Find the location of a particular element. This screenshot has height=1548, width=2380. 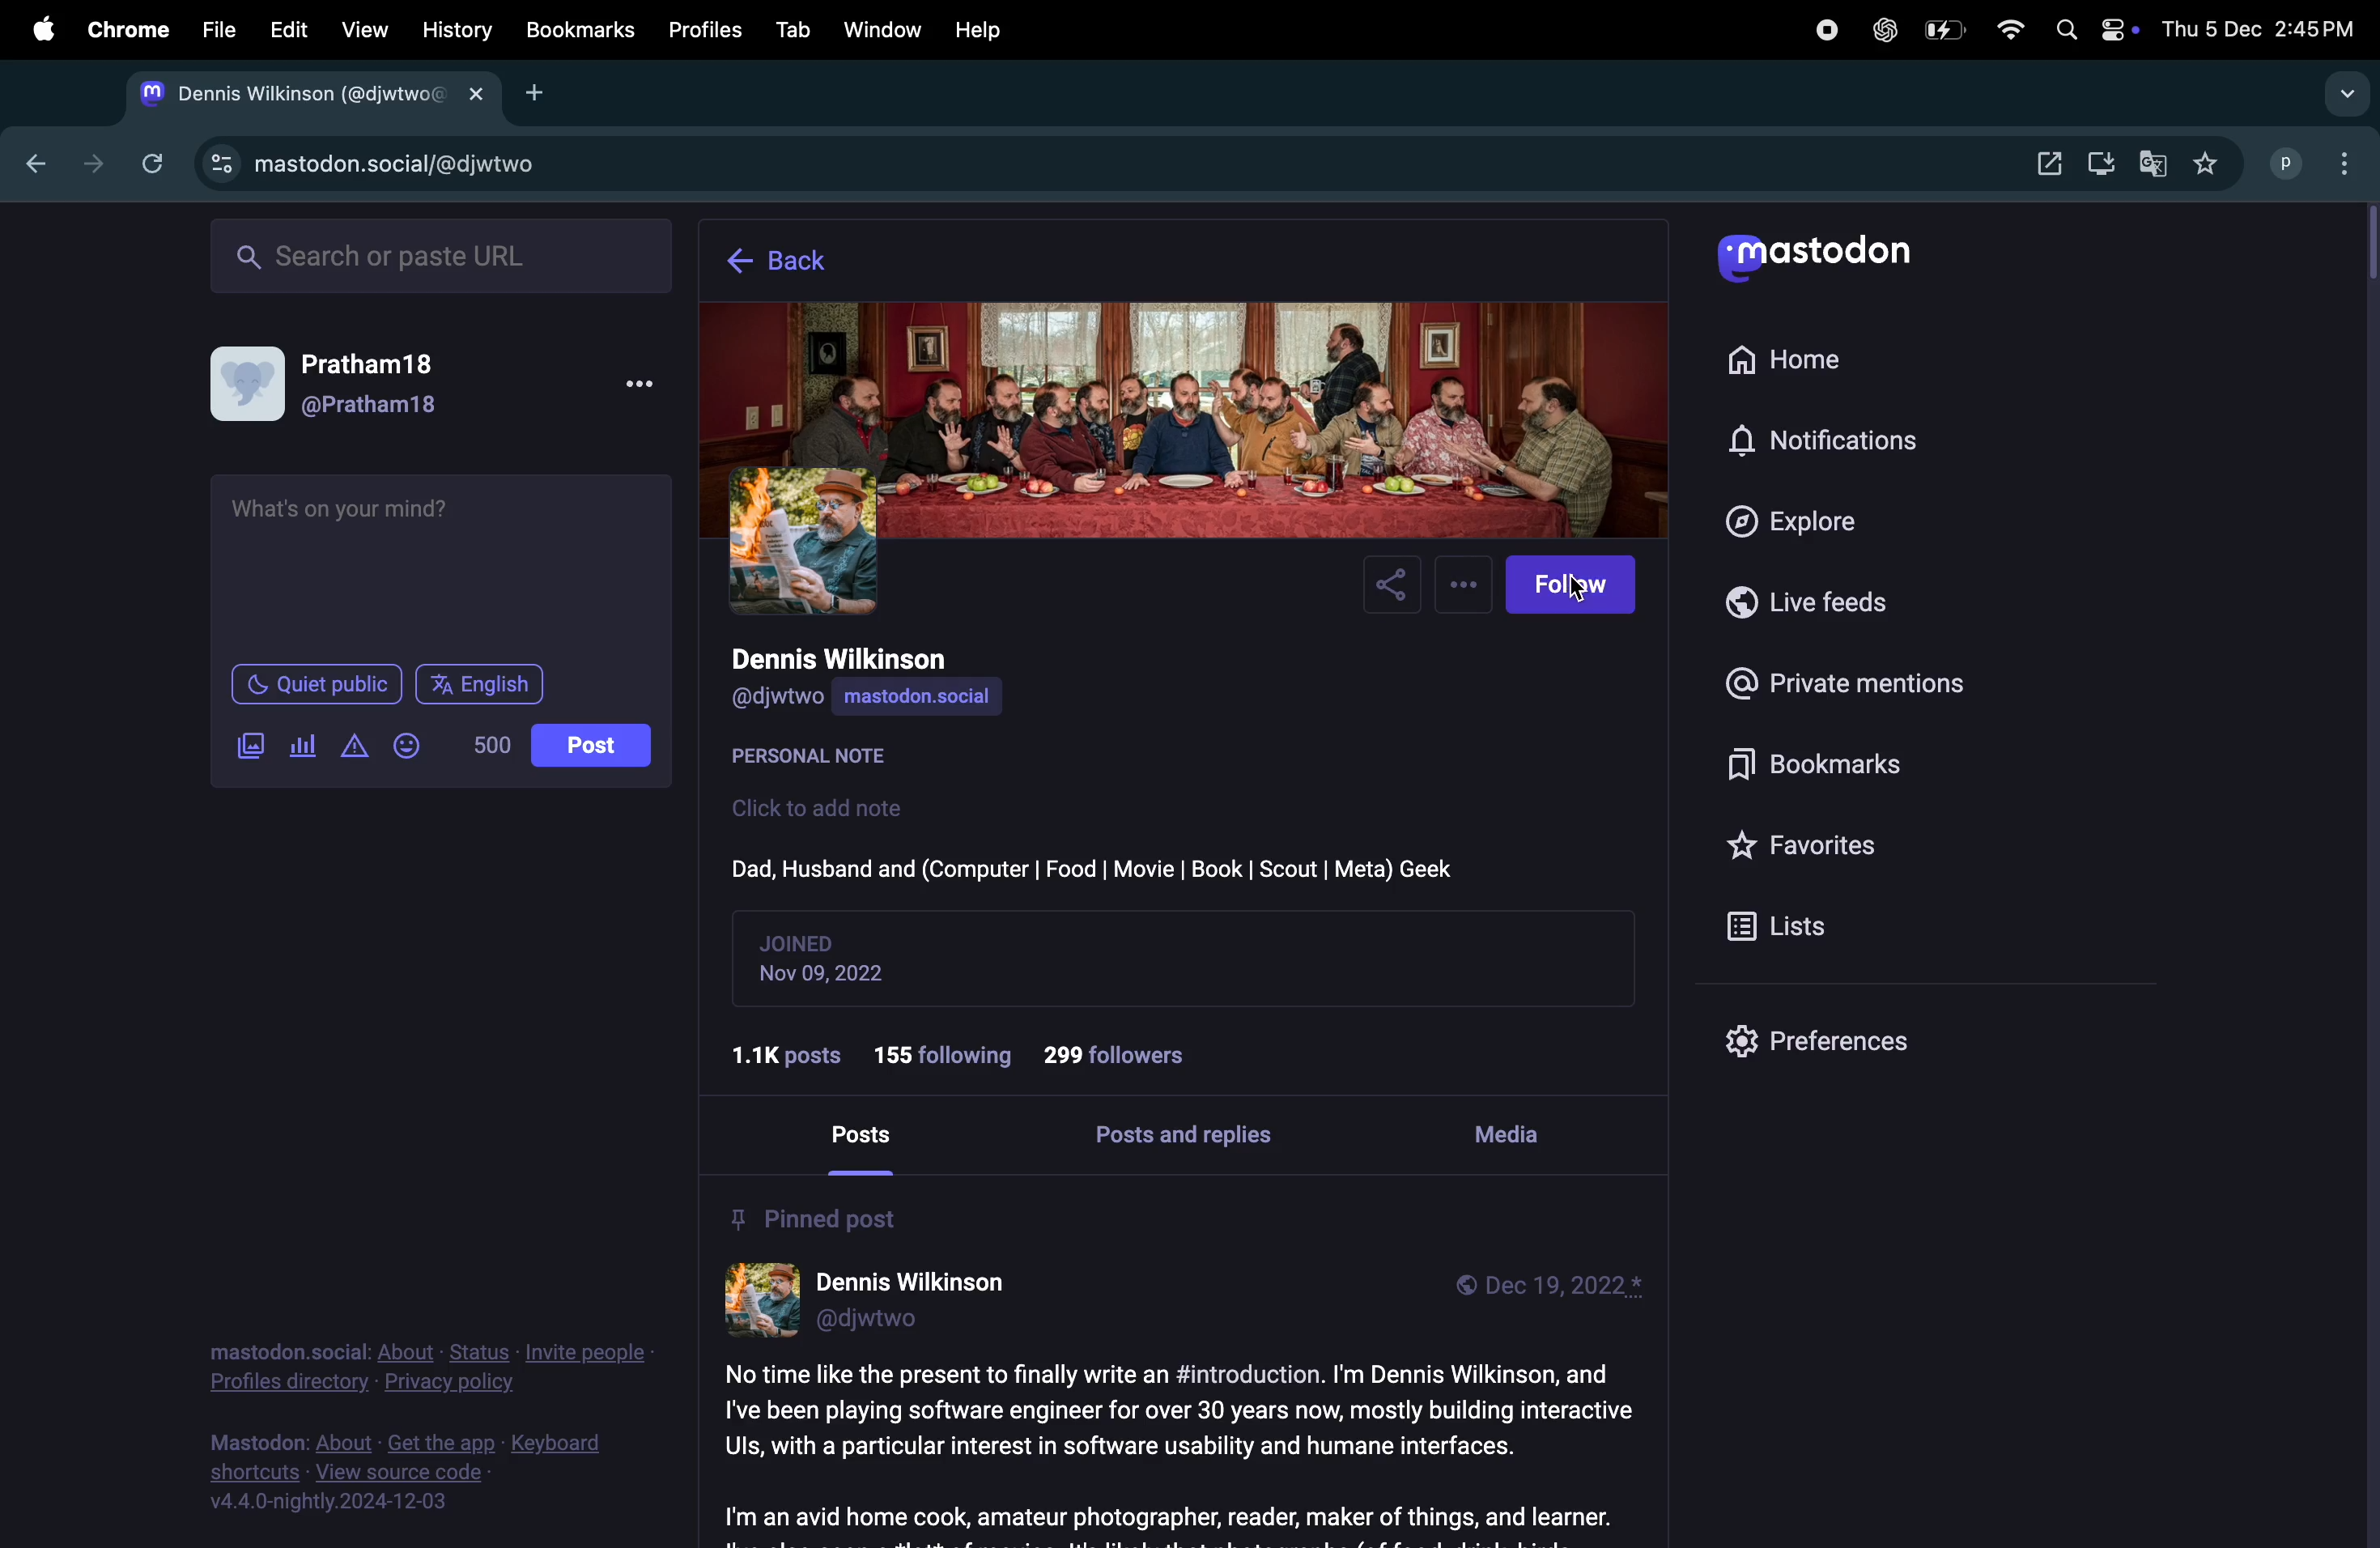

post is located at coordinates (590, 745).